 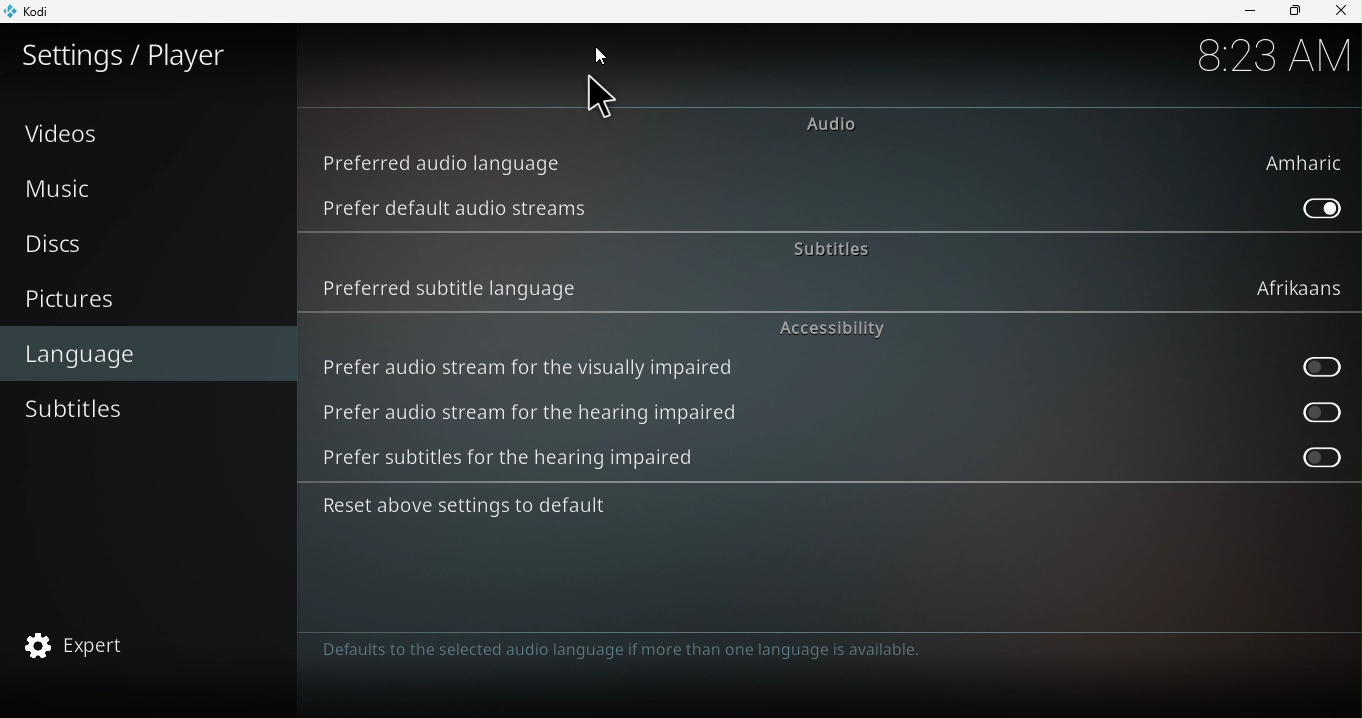 I want to click on Reset above settings to default, so click(x=489, y=510).